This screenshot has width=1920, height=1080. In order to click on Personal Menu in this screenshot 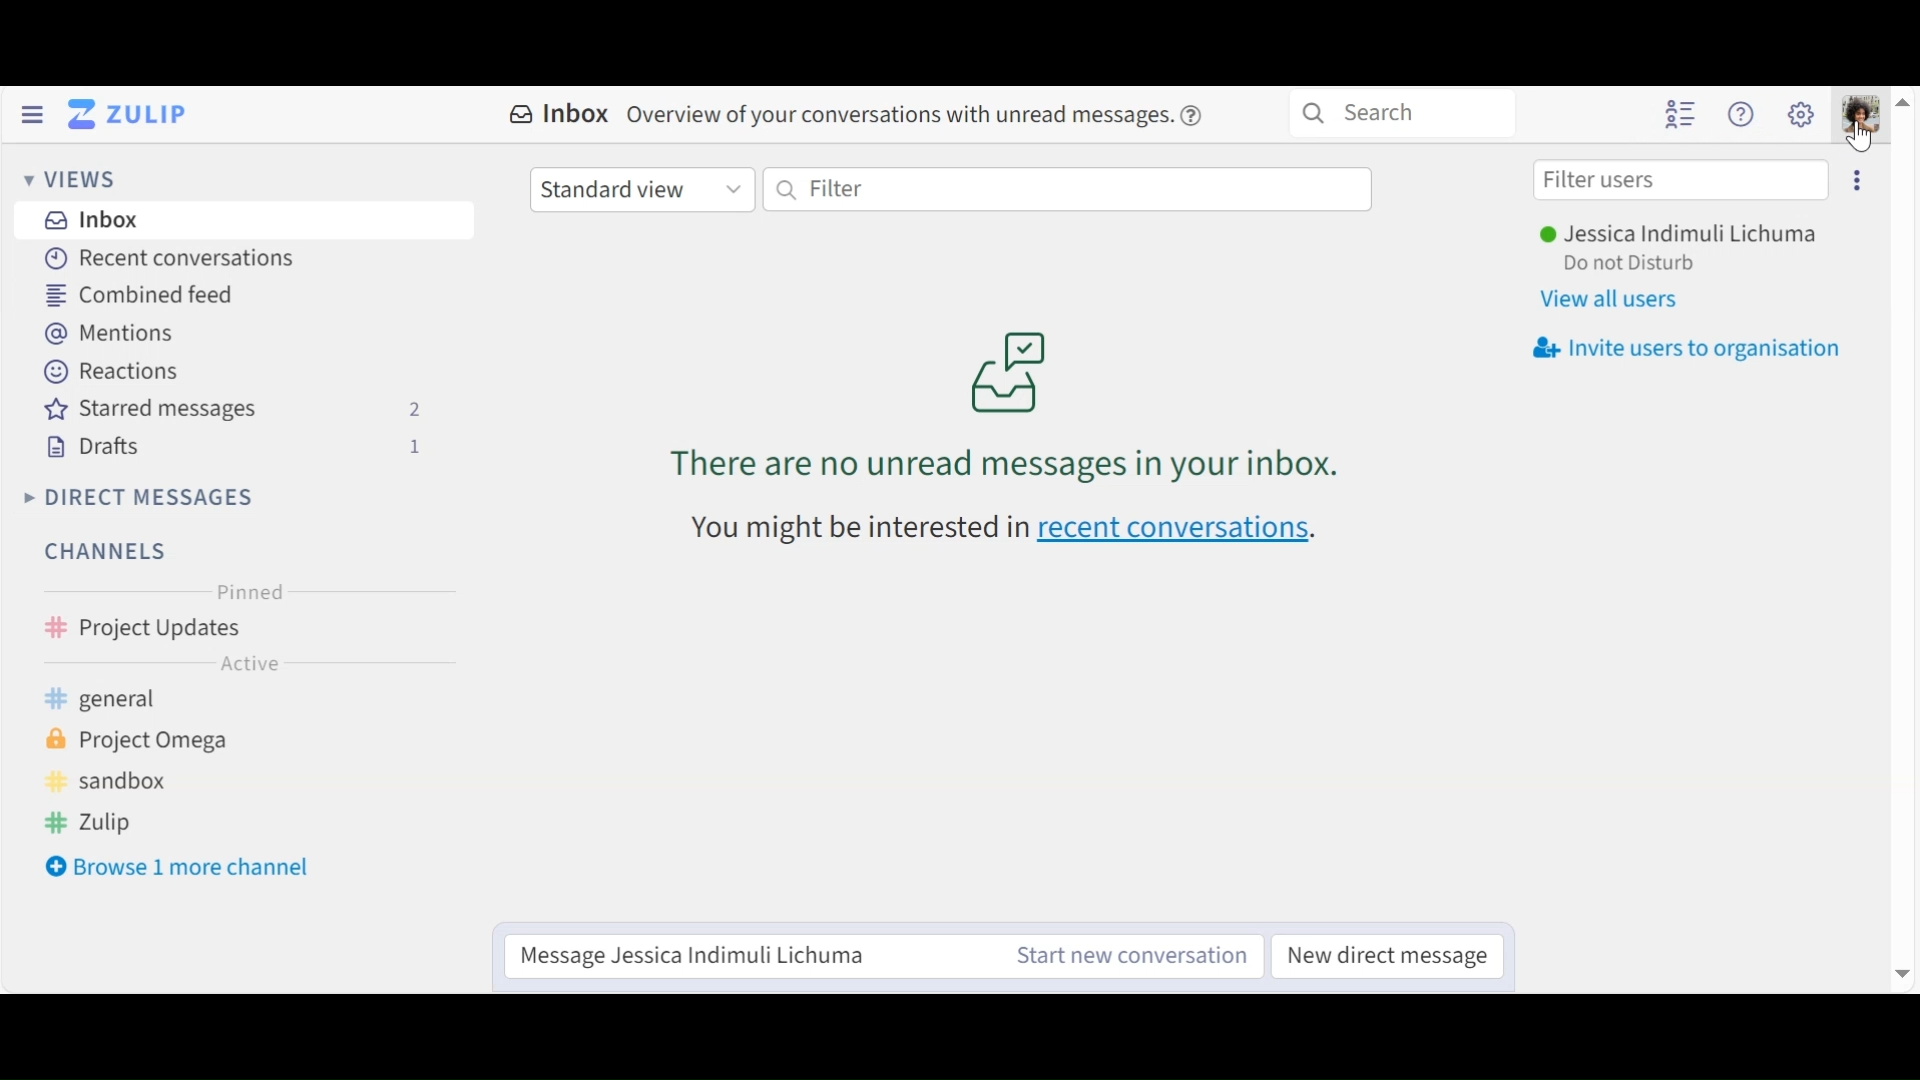, I will do `click(1861, 114)`.